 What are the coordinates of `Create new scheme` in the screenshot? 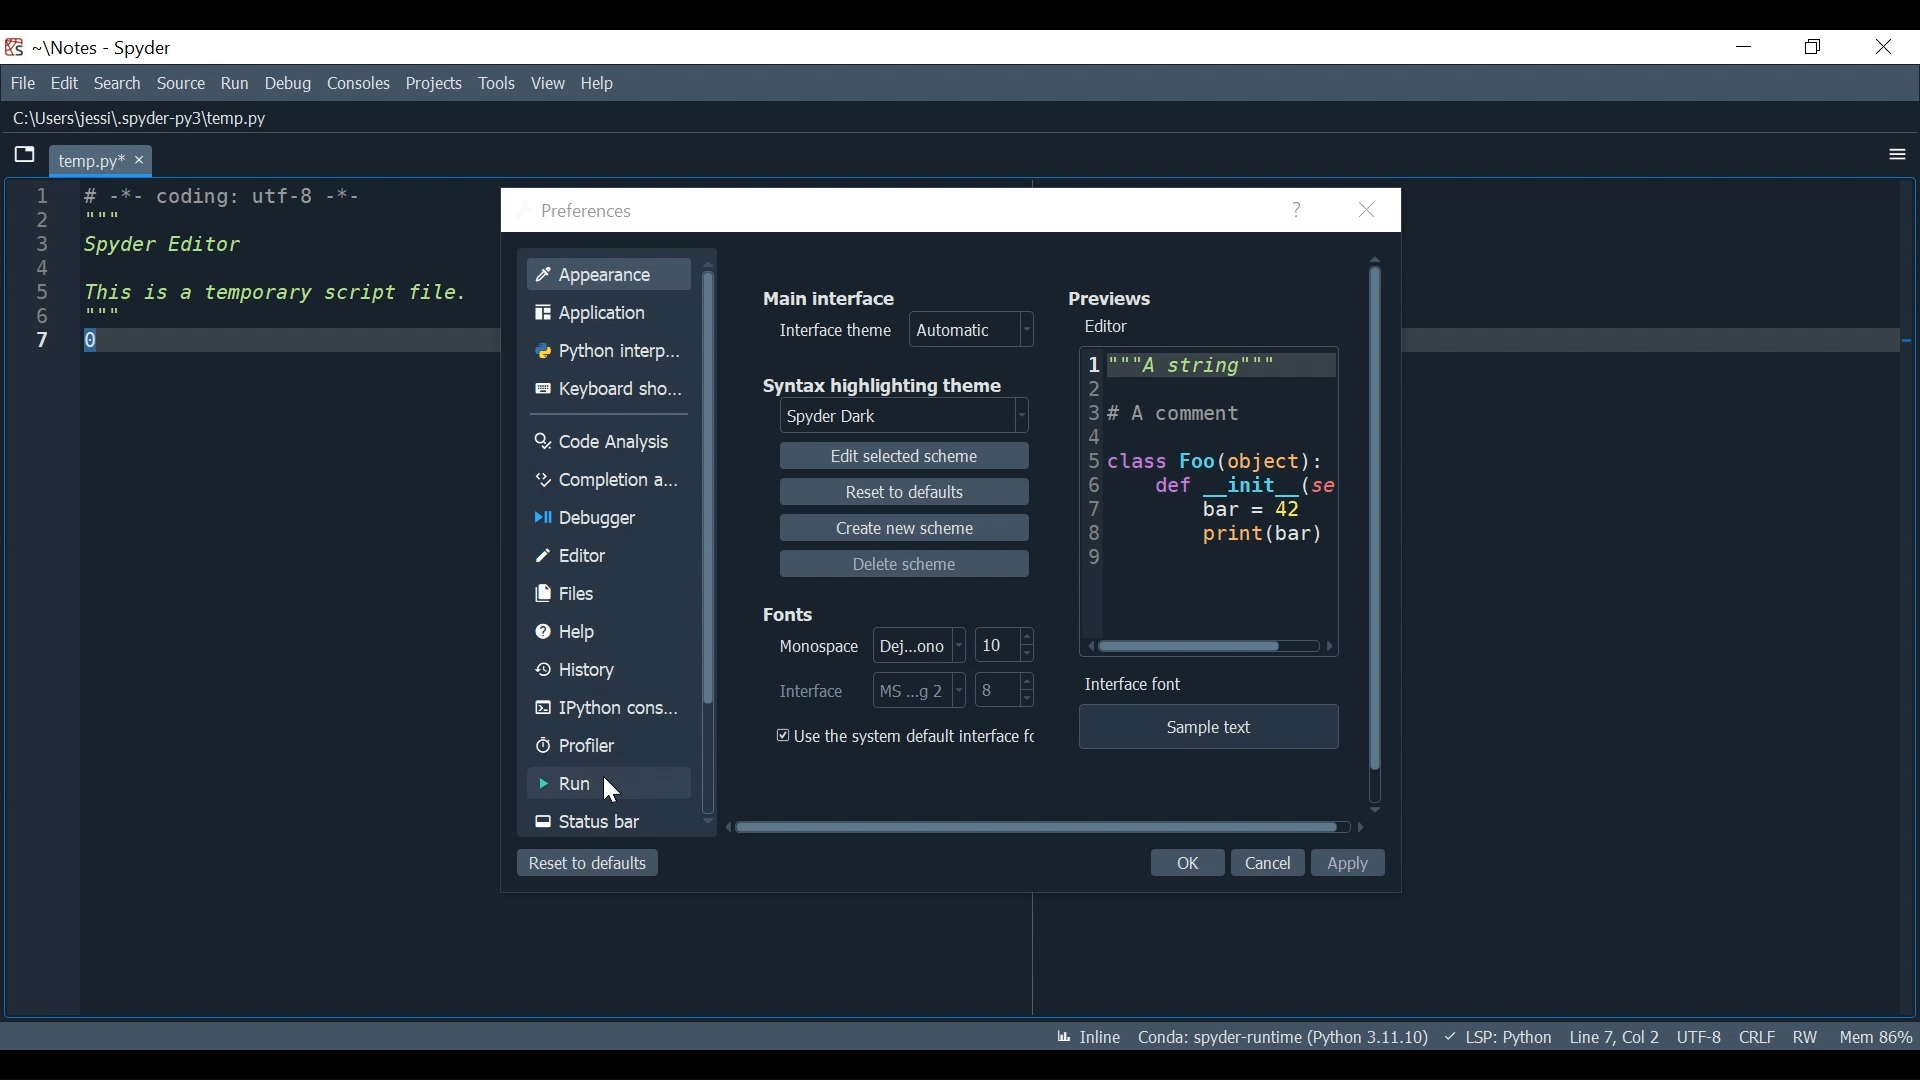 It's located at (898, 530).